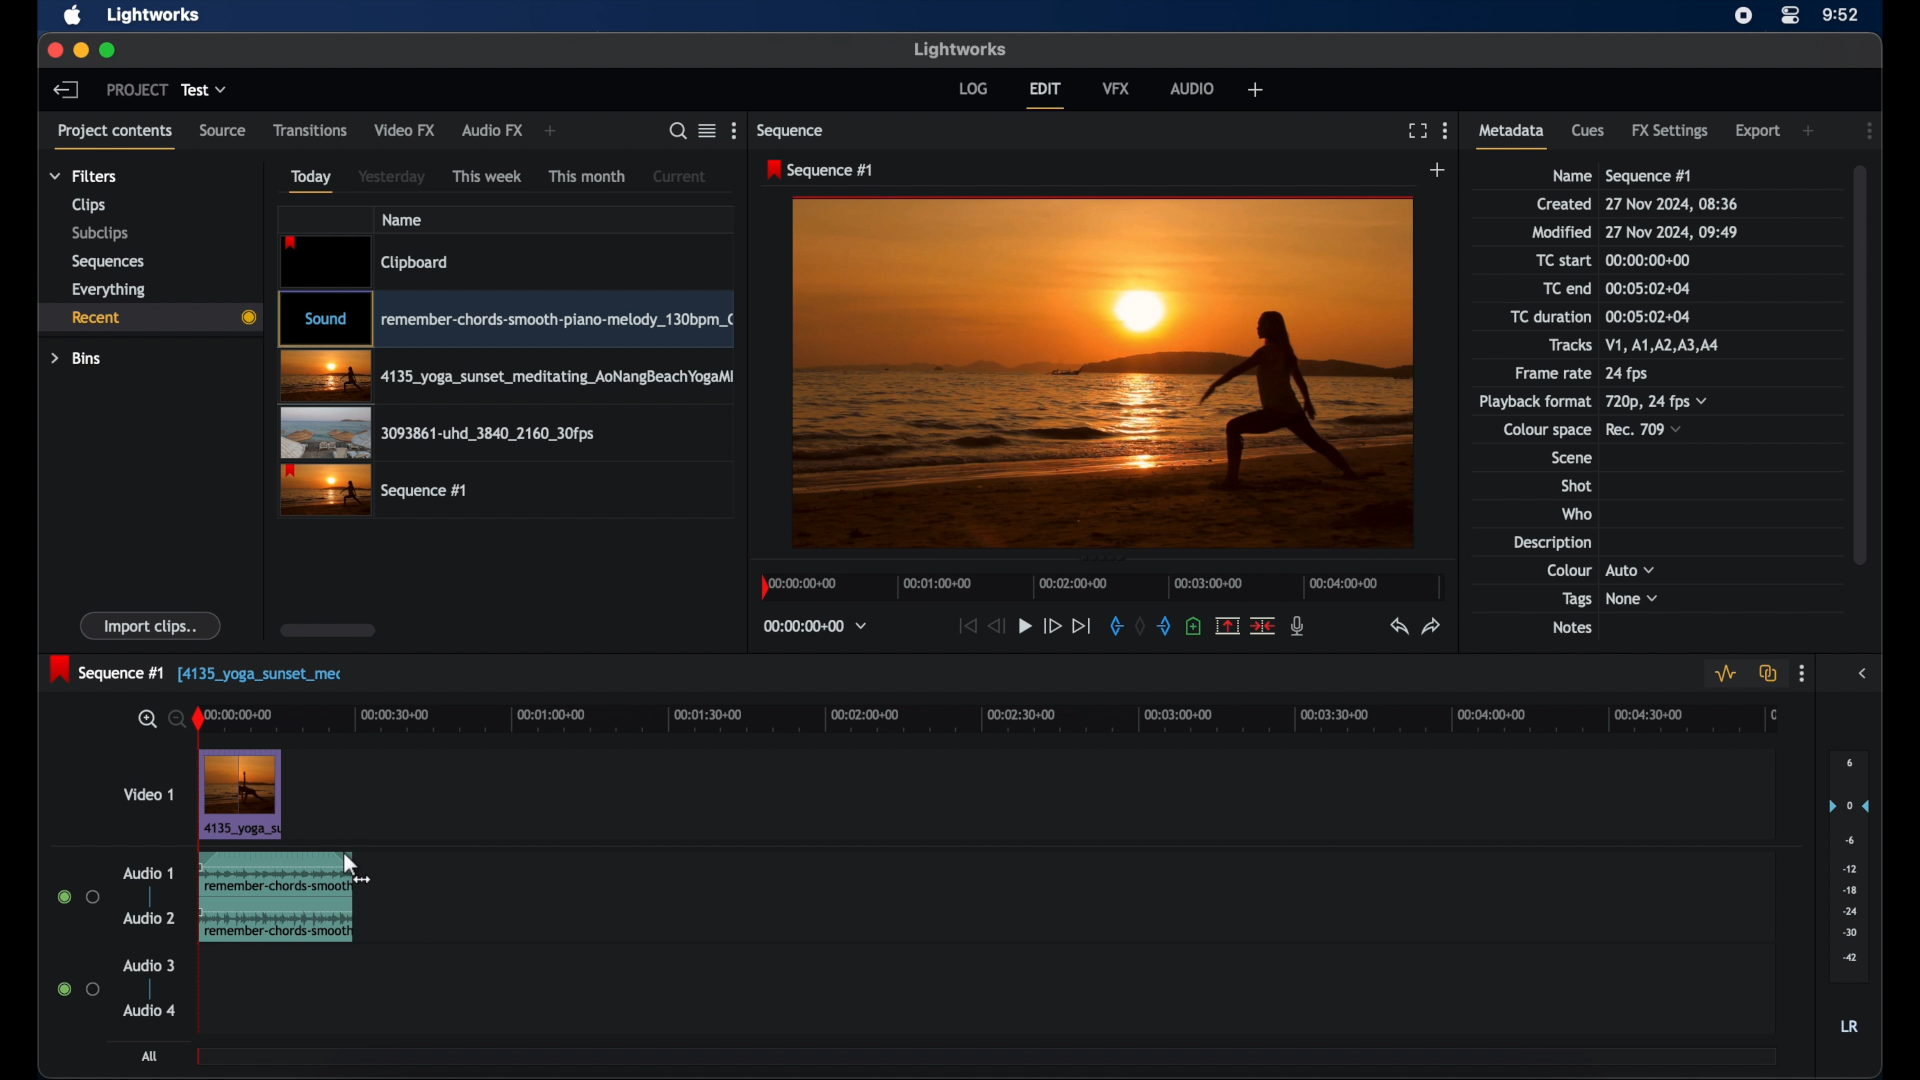 The height and width of the screenshot is (1080, 1920). Describe the element at coordinates (1549, 316) in the screenshot. I see `tc duration` at that location.